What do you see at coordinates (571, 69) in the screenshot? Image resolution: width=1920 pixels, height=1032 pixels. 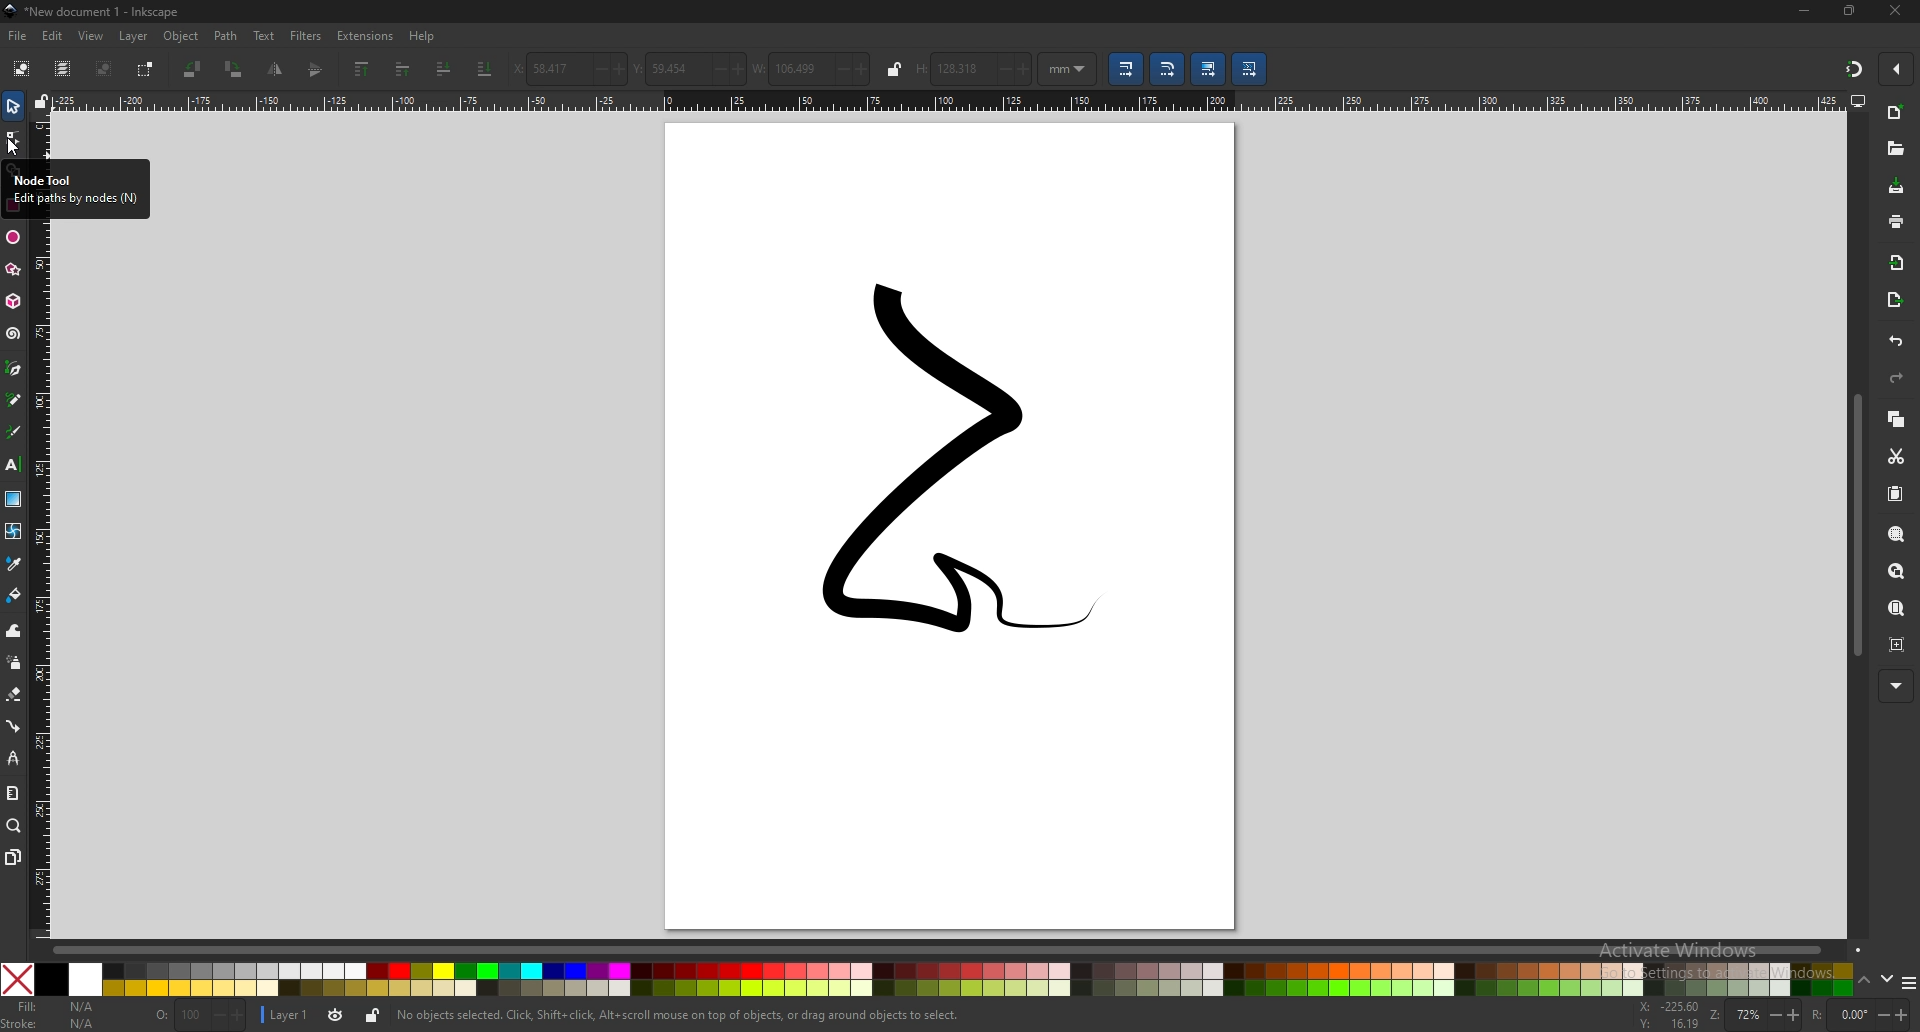 I see `x coordinates` at bounding box center [571, 69].